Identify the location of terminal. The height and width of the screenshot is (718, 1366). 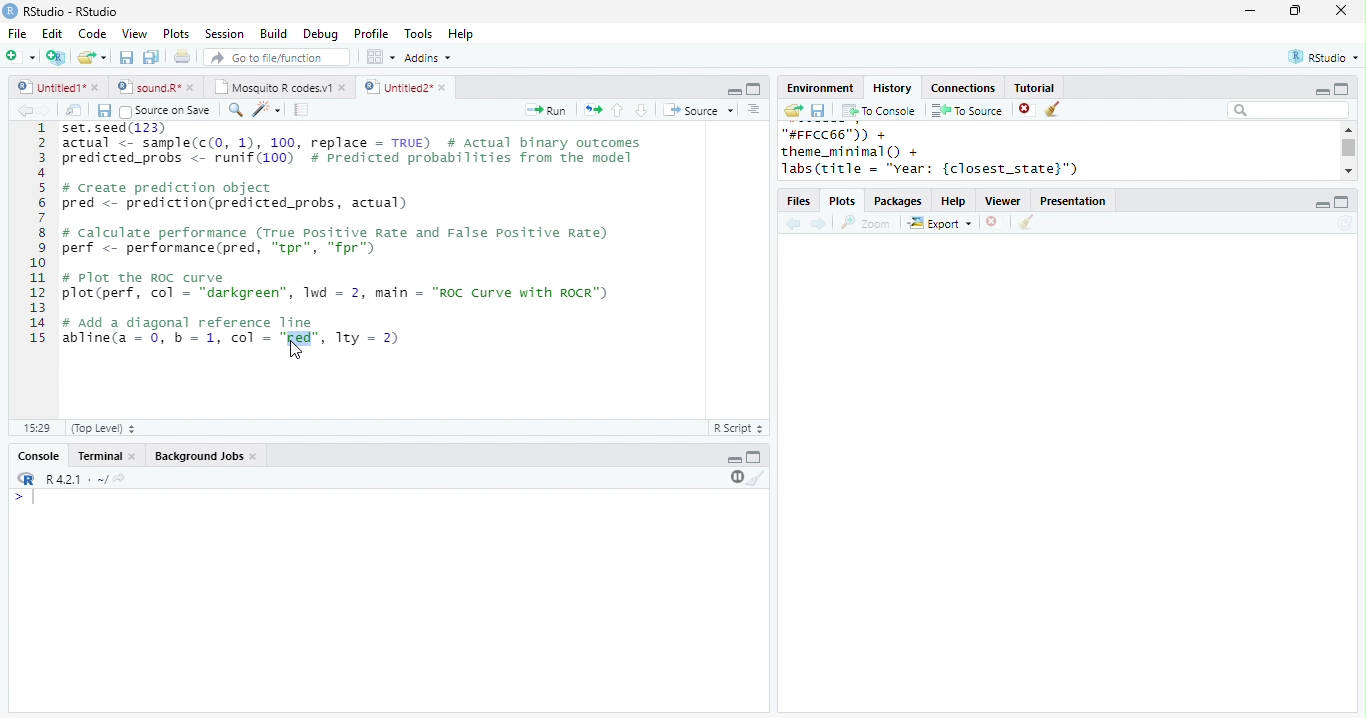
(97, 457).